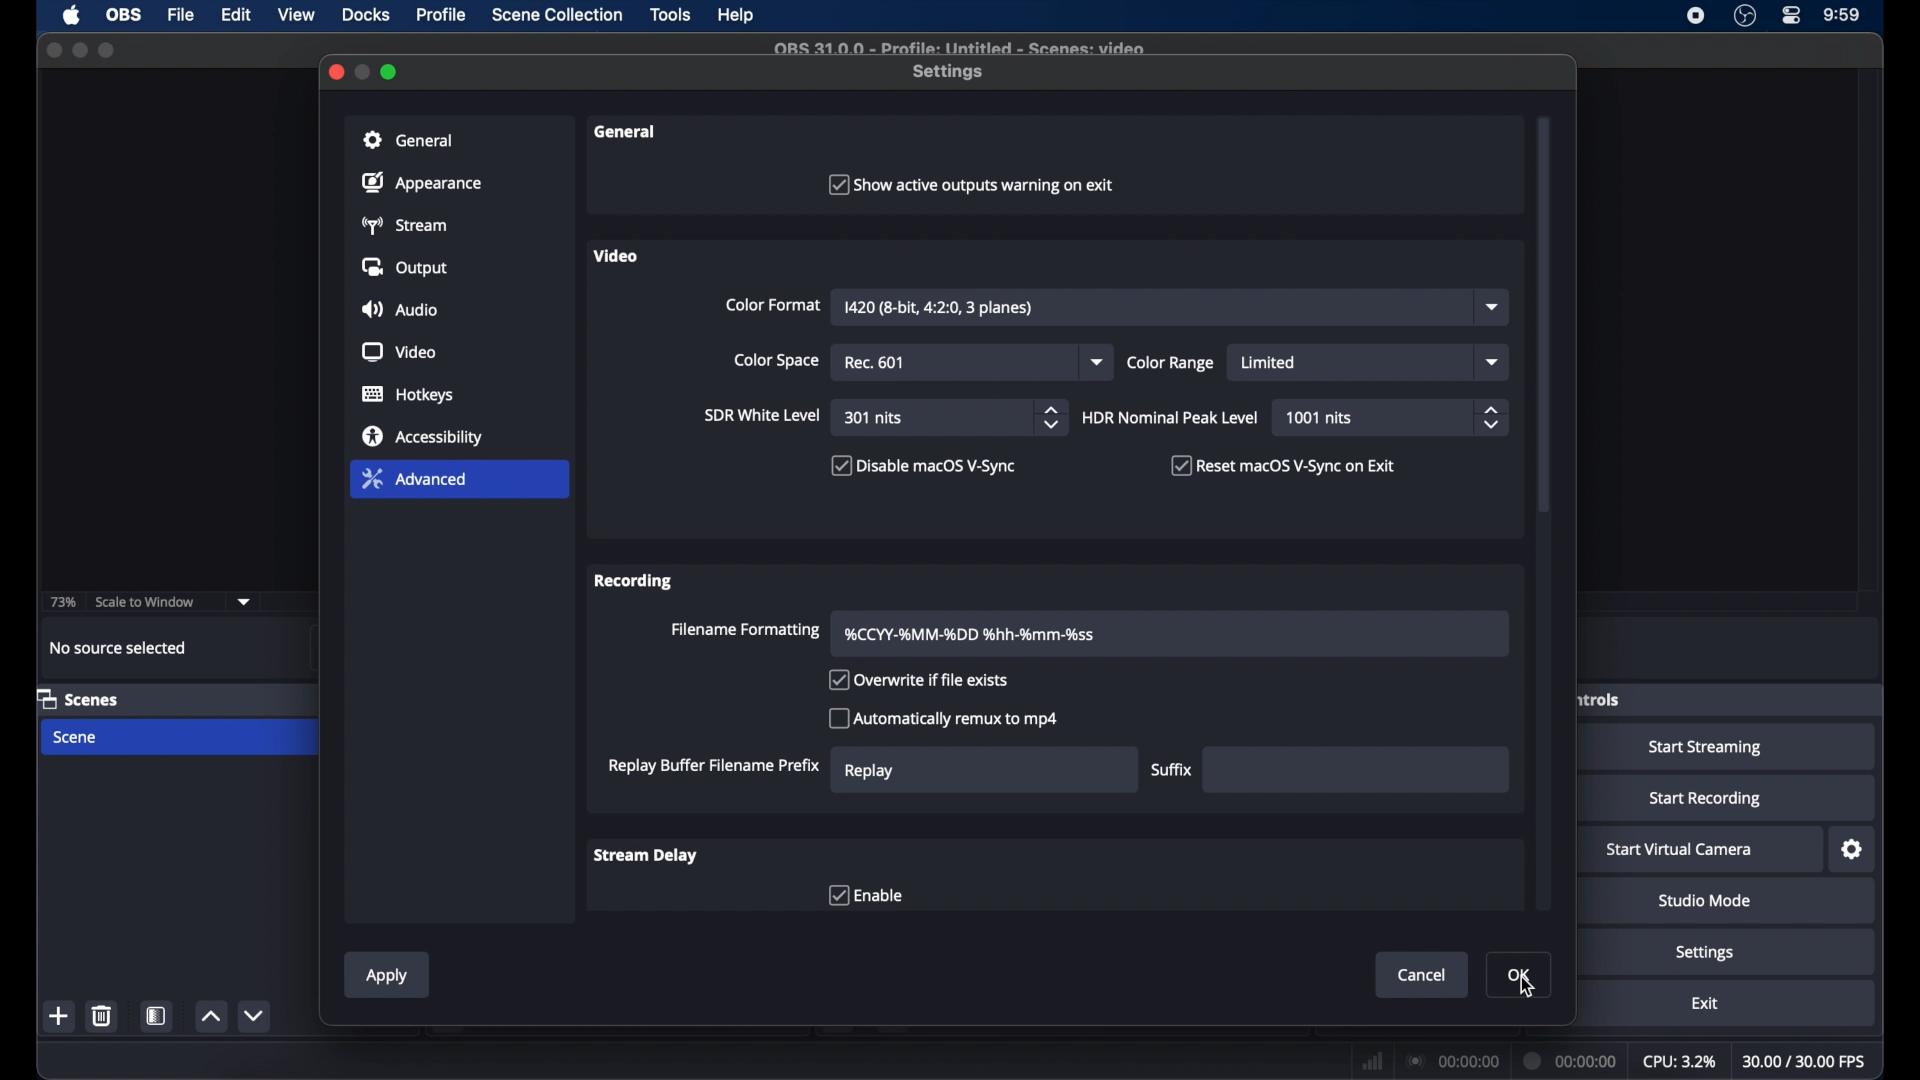 The height and width of the screenshot is (1080, 1920). Describe the element at coordinates (924, 467) in the screenshot. I see `checkbox` at that location.